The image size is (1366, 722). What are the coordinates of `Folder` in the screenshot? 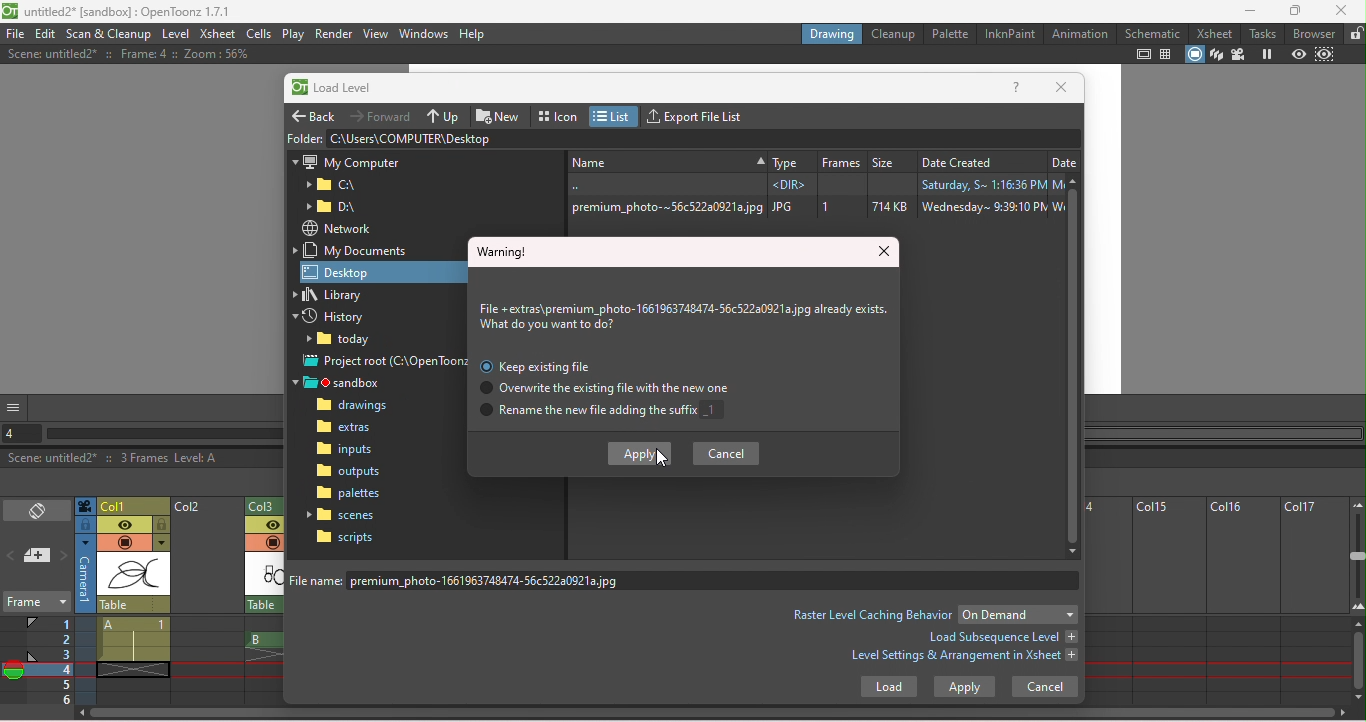 It's located at (332, 185).